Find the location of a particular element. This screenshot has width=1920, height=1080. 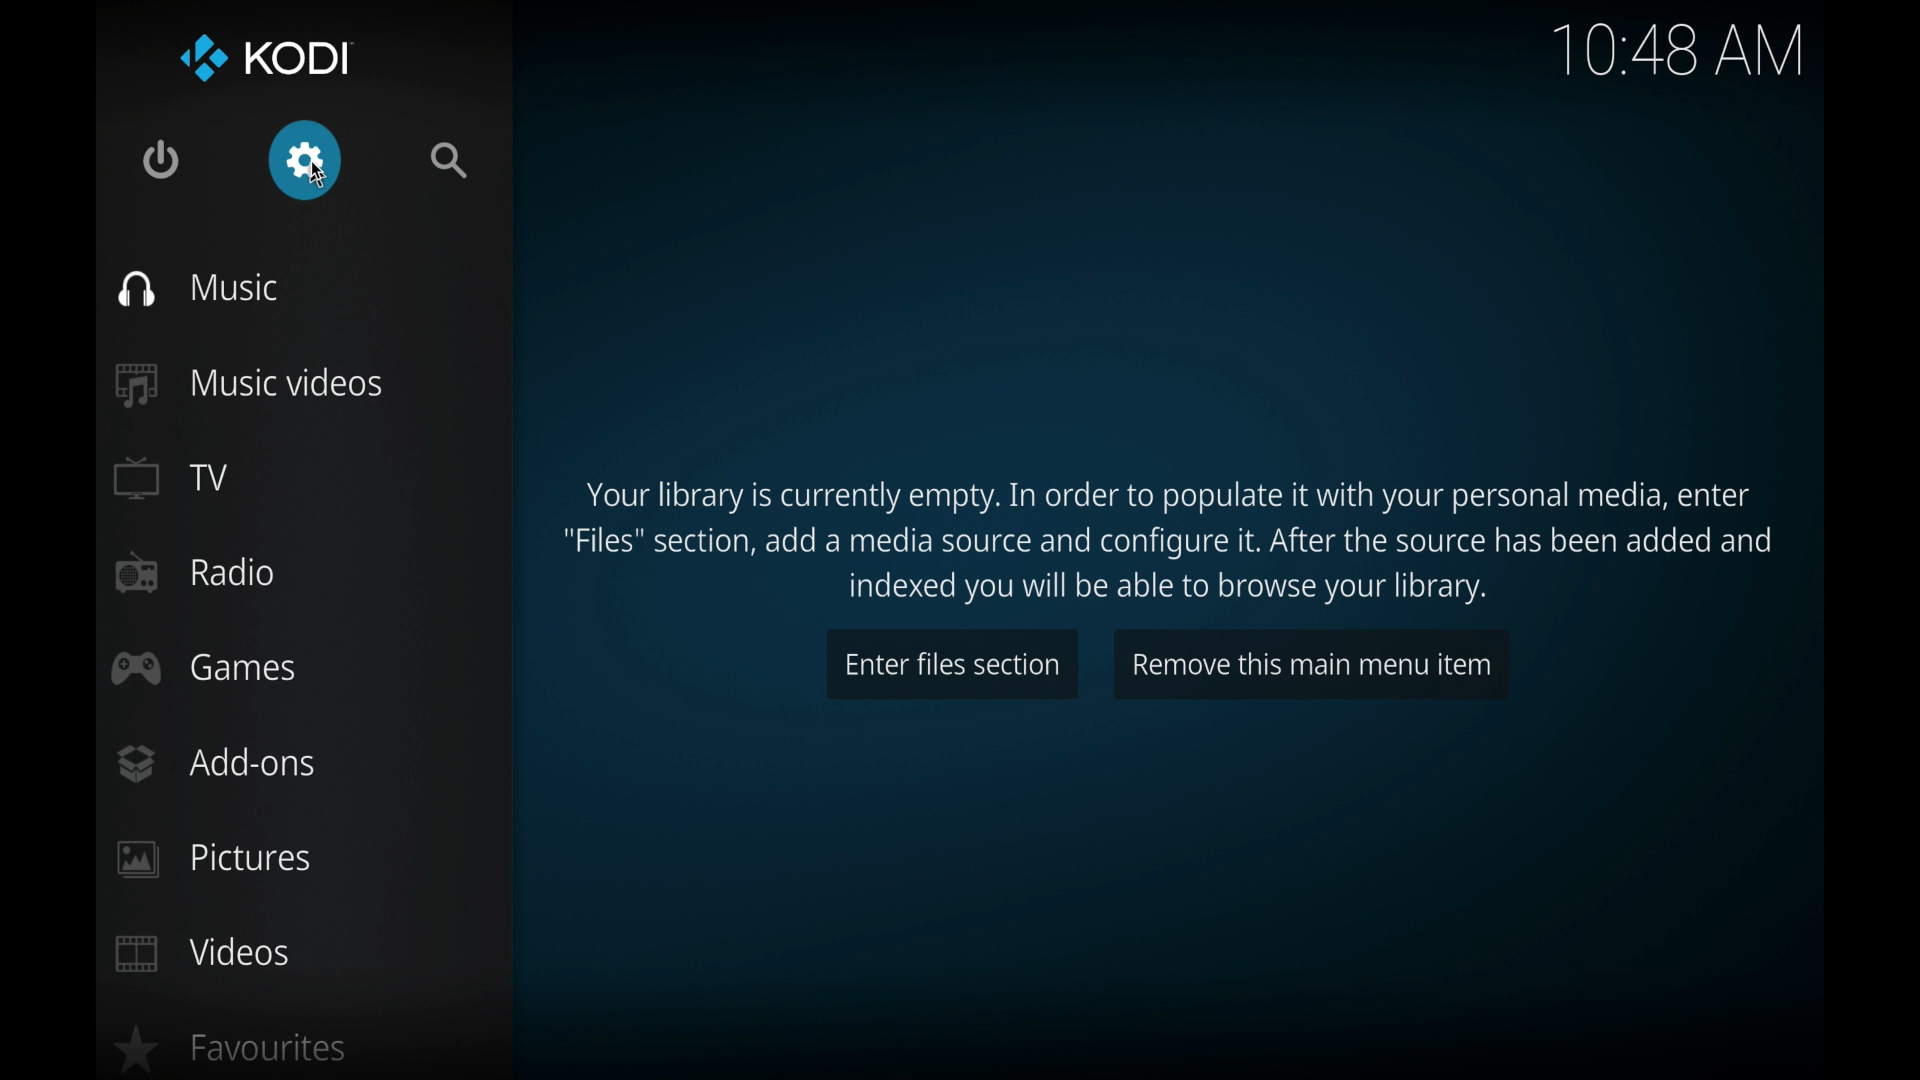

kodi is located at coordinates (266, 58).